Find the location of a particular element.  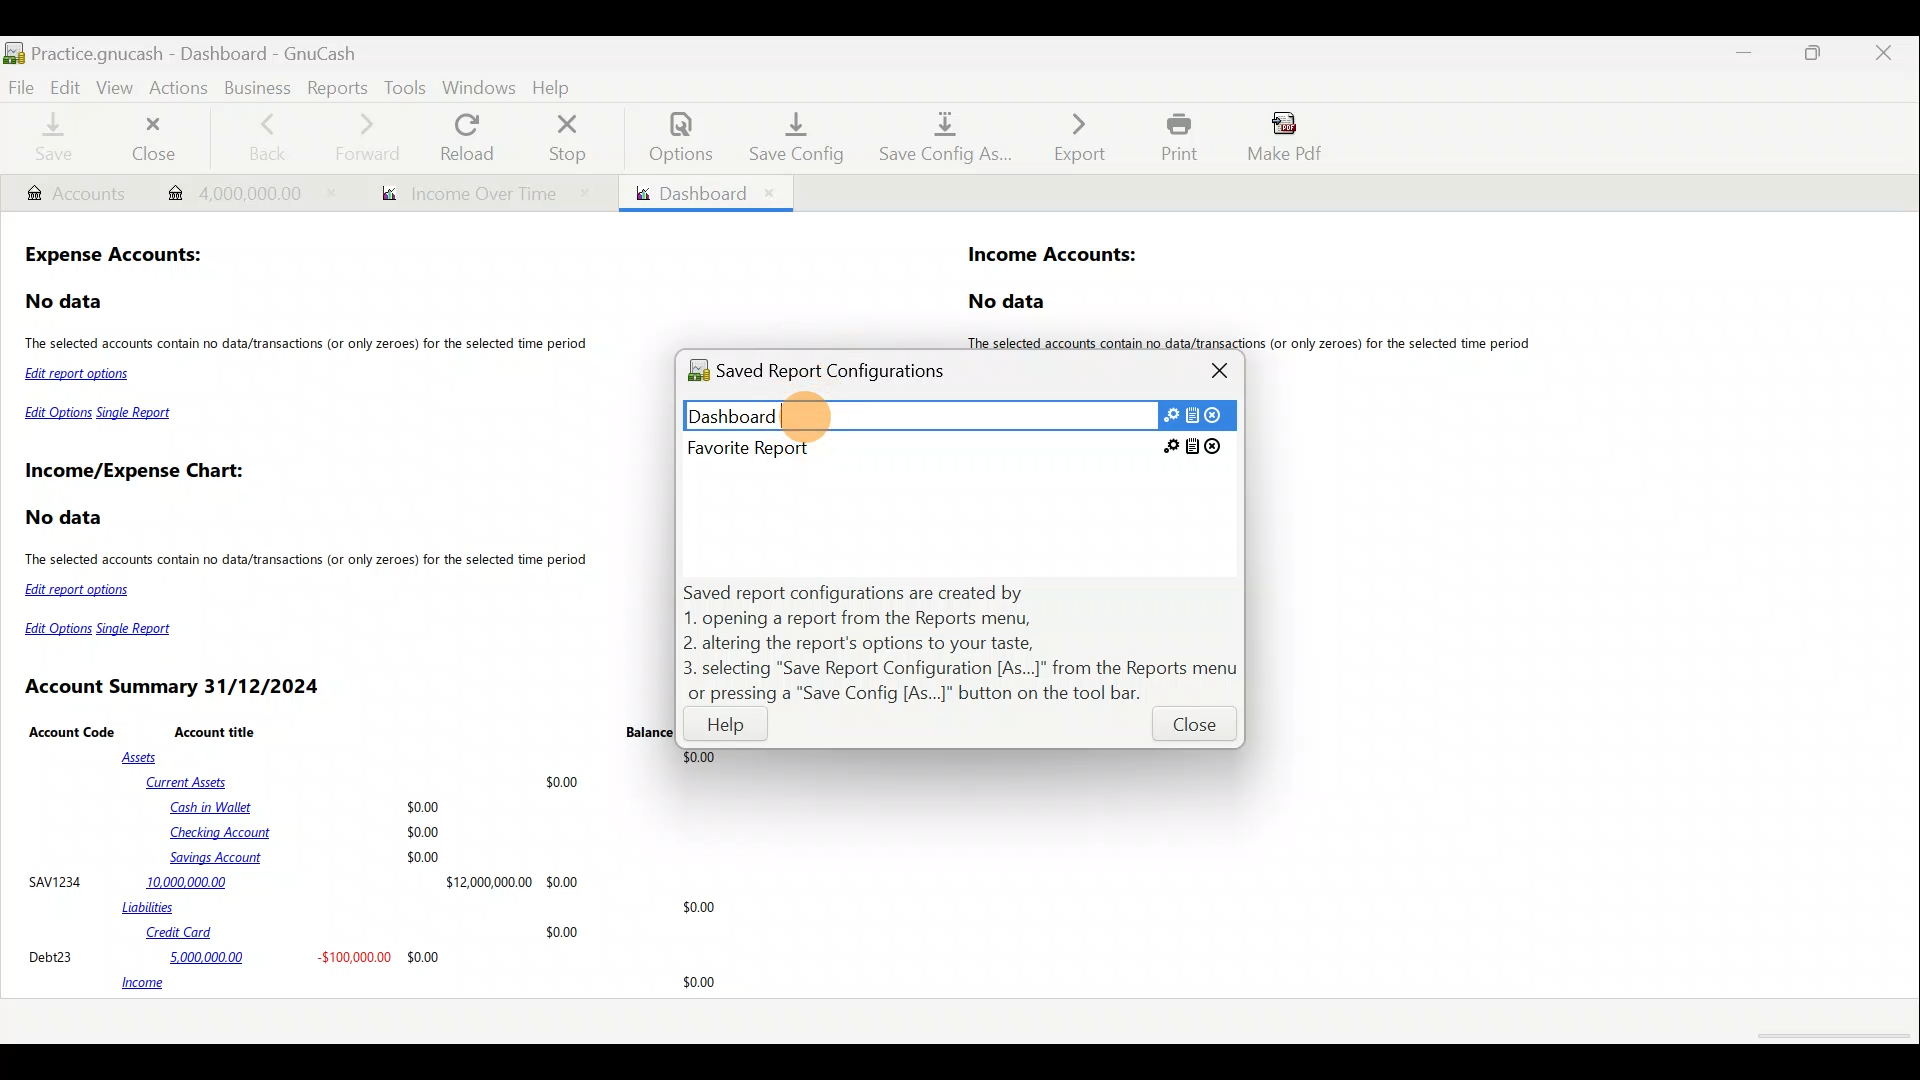

Forward is located at coordinates (375, 137).